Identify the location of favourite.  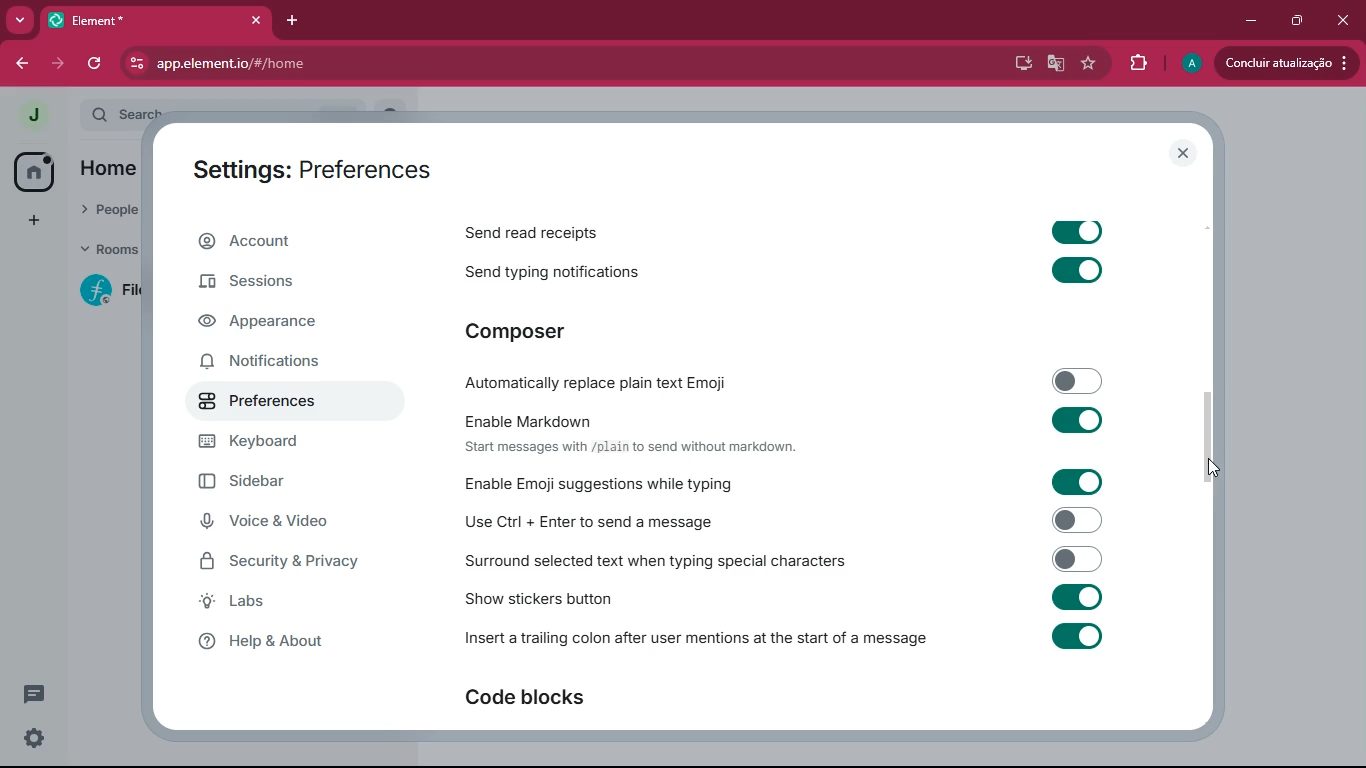
(1086, 64).